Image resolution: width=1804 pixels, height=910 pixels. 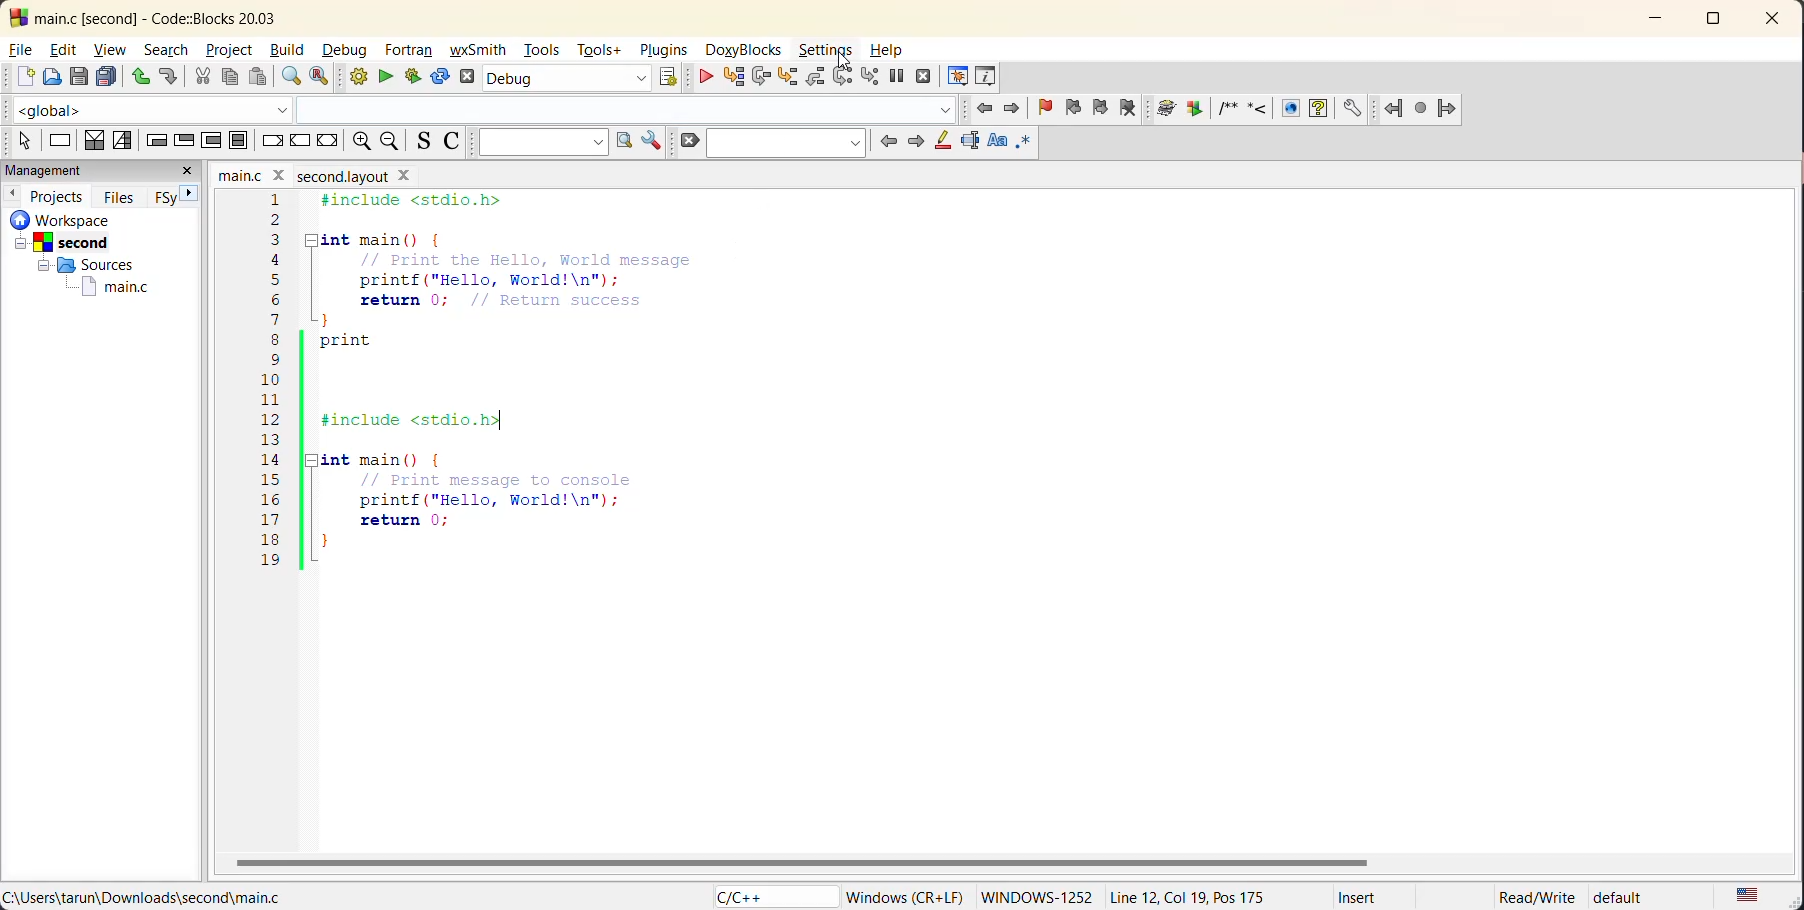 I want to click on jump forward, so click(x=1457, y=107).